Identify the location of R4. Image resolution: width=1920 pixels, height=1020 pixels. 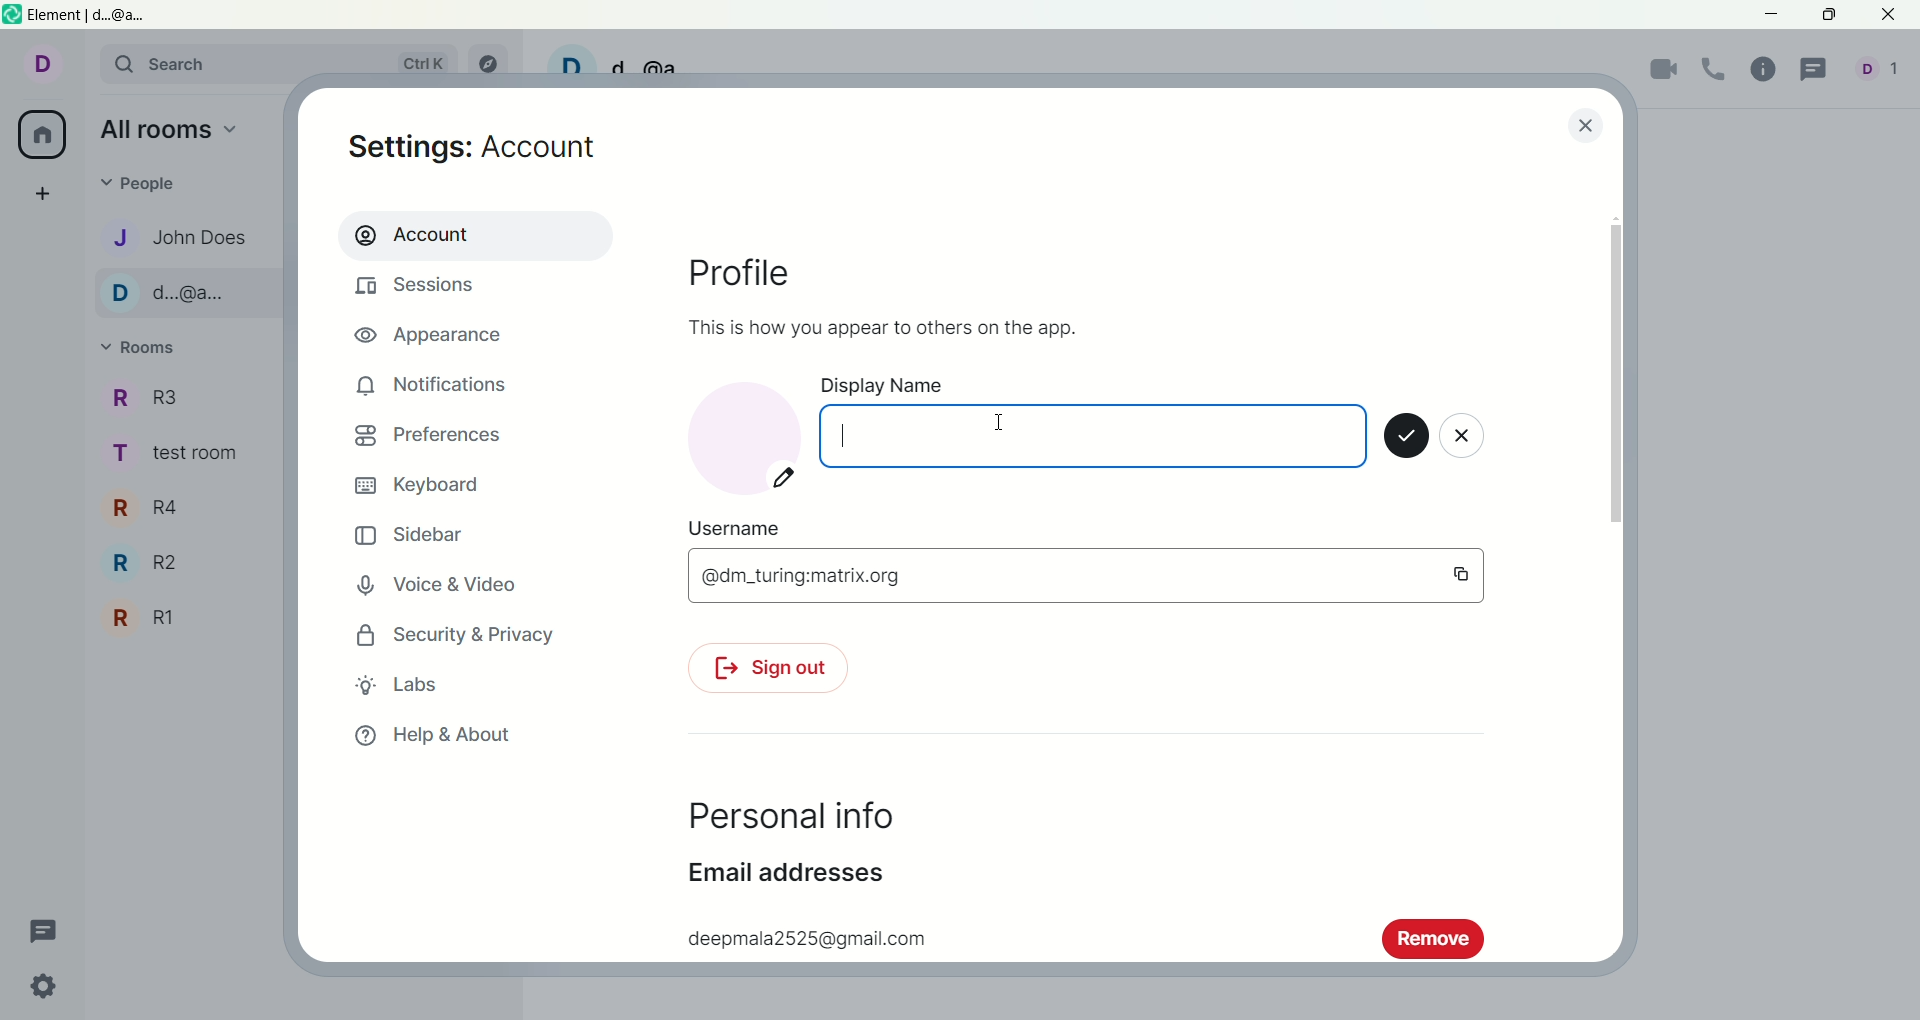
(154, 508).